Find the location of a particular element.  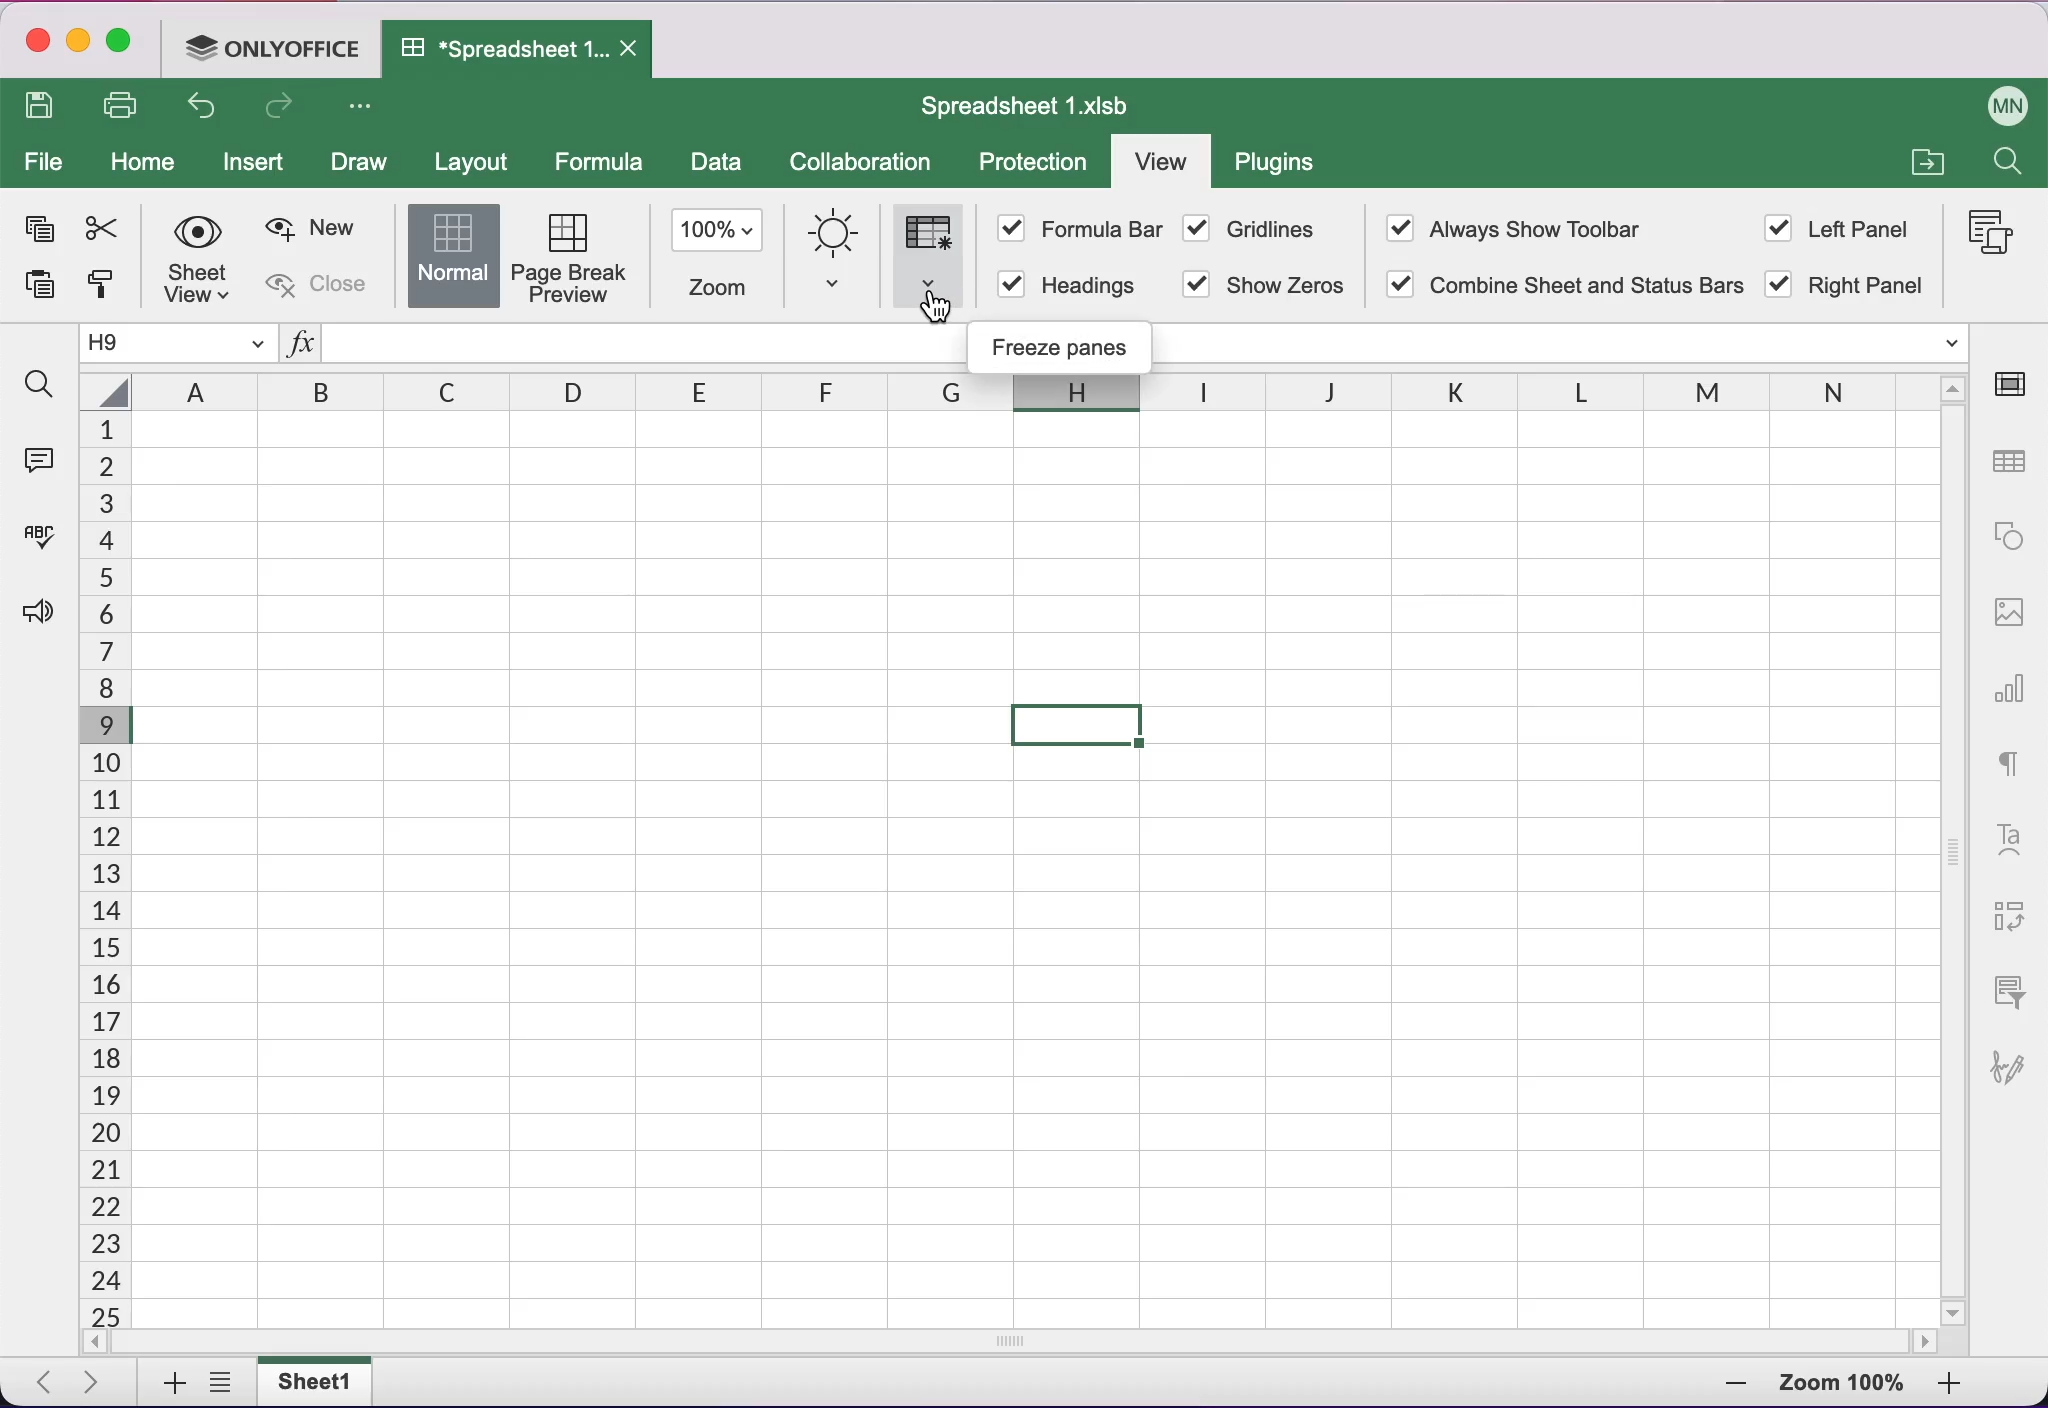

view is located at coordinates (1160, 160).